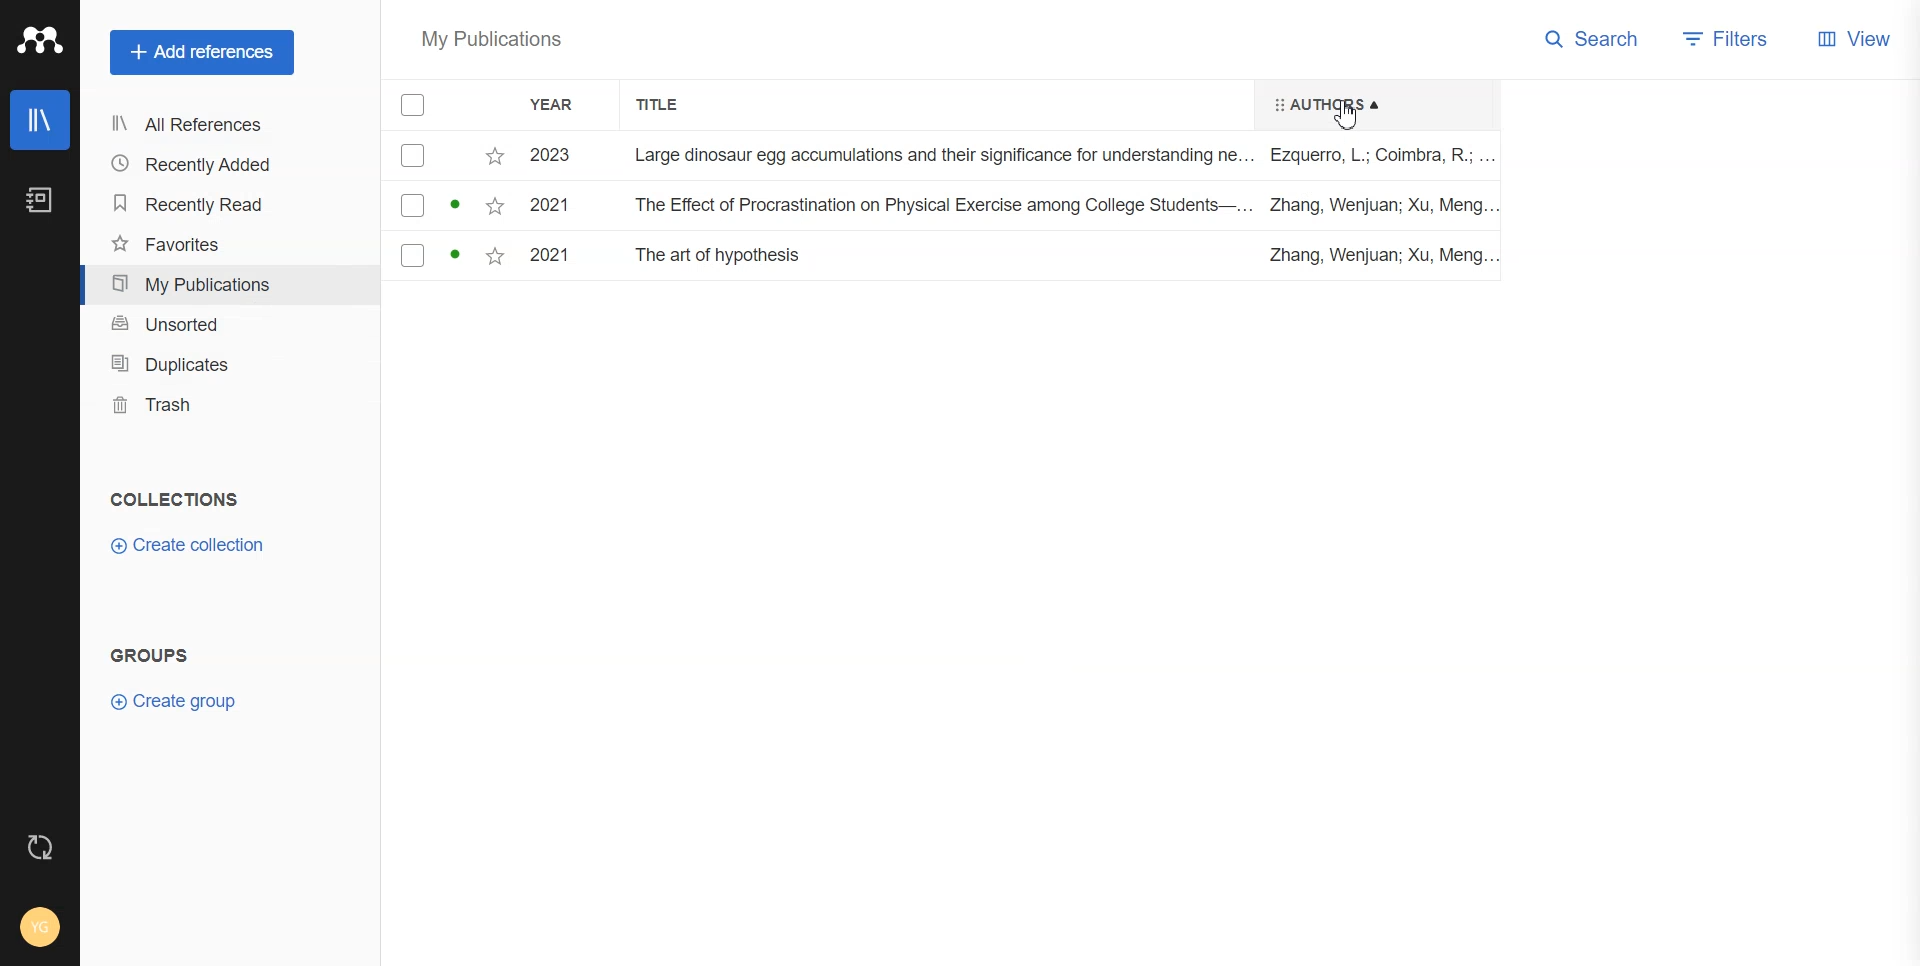 The width and height of the screenshot is (1920, 966). What do you see at coordinates (548, 255) in the screenshot?
I see `2021` at bounding box center [548, 255].